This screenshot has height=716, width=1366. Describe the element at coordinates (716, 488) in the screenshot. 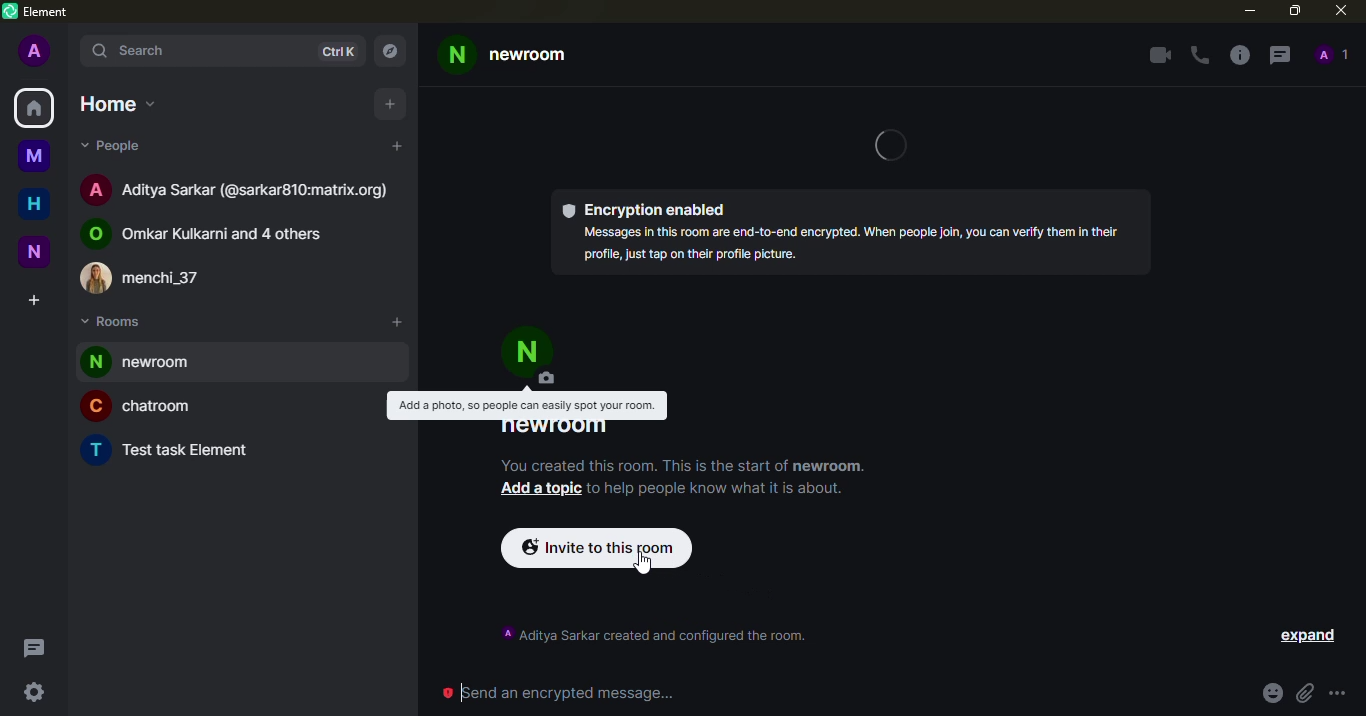

I see `to help people know what it is about` at that location.